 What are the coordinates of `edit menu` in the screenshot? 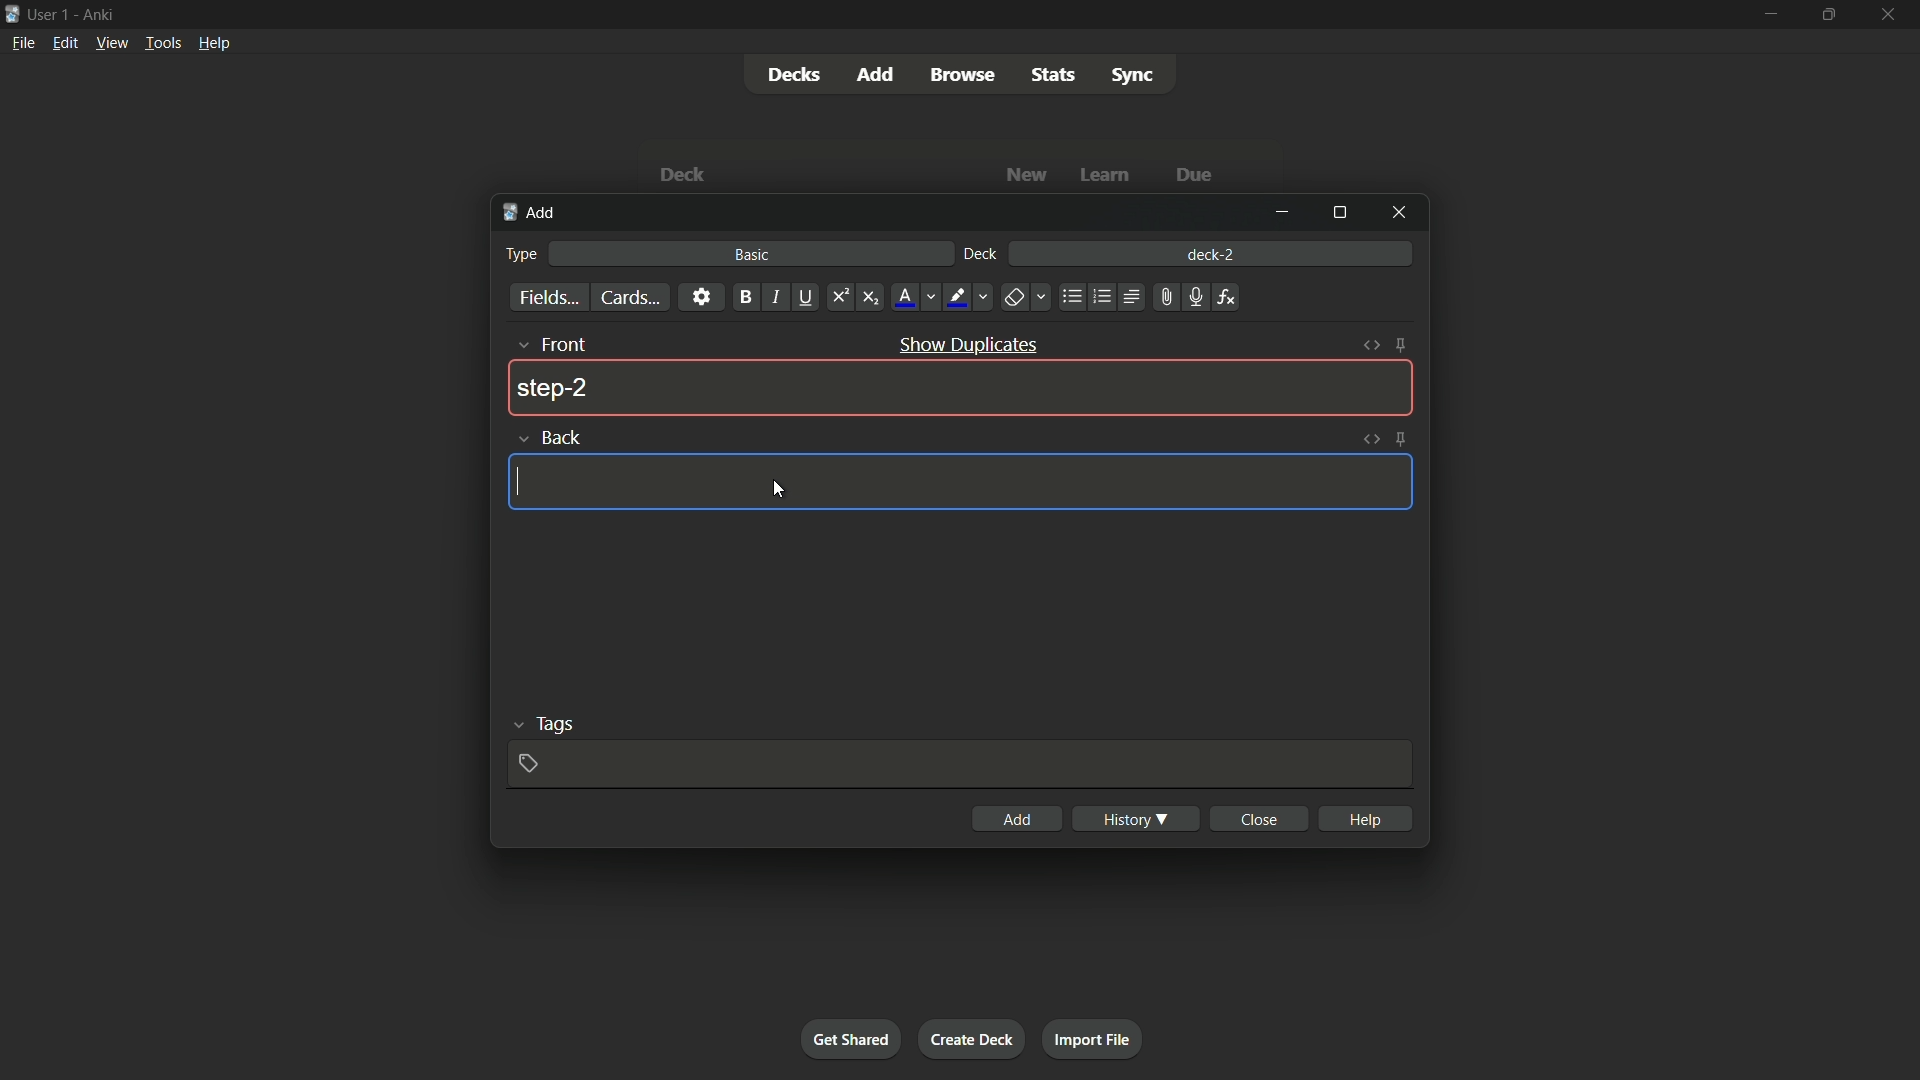 It's located at (62, 42).